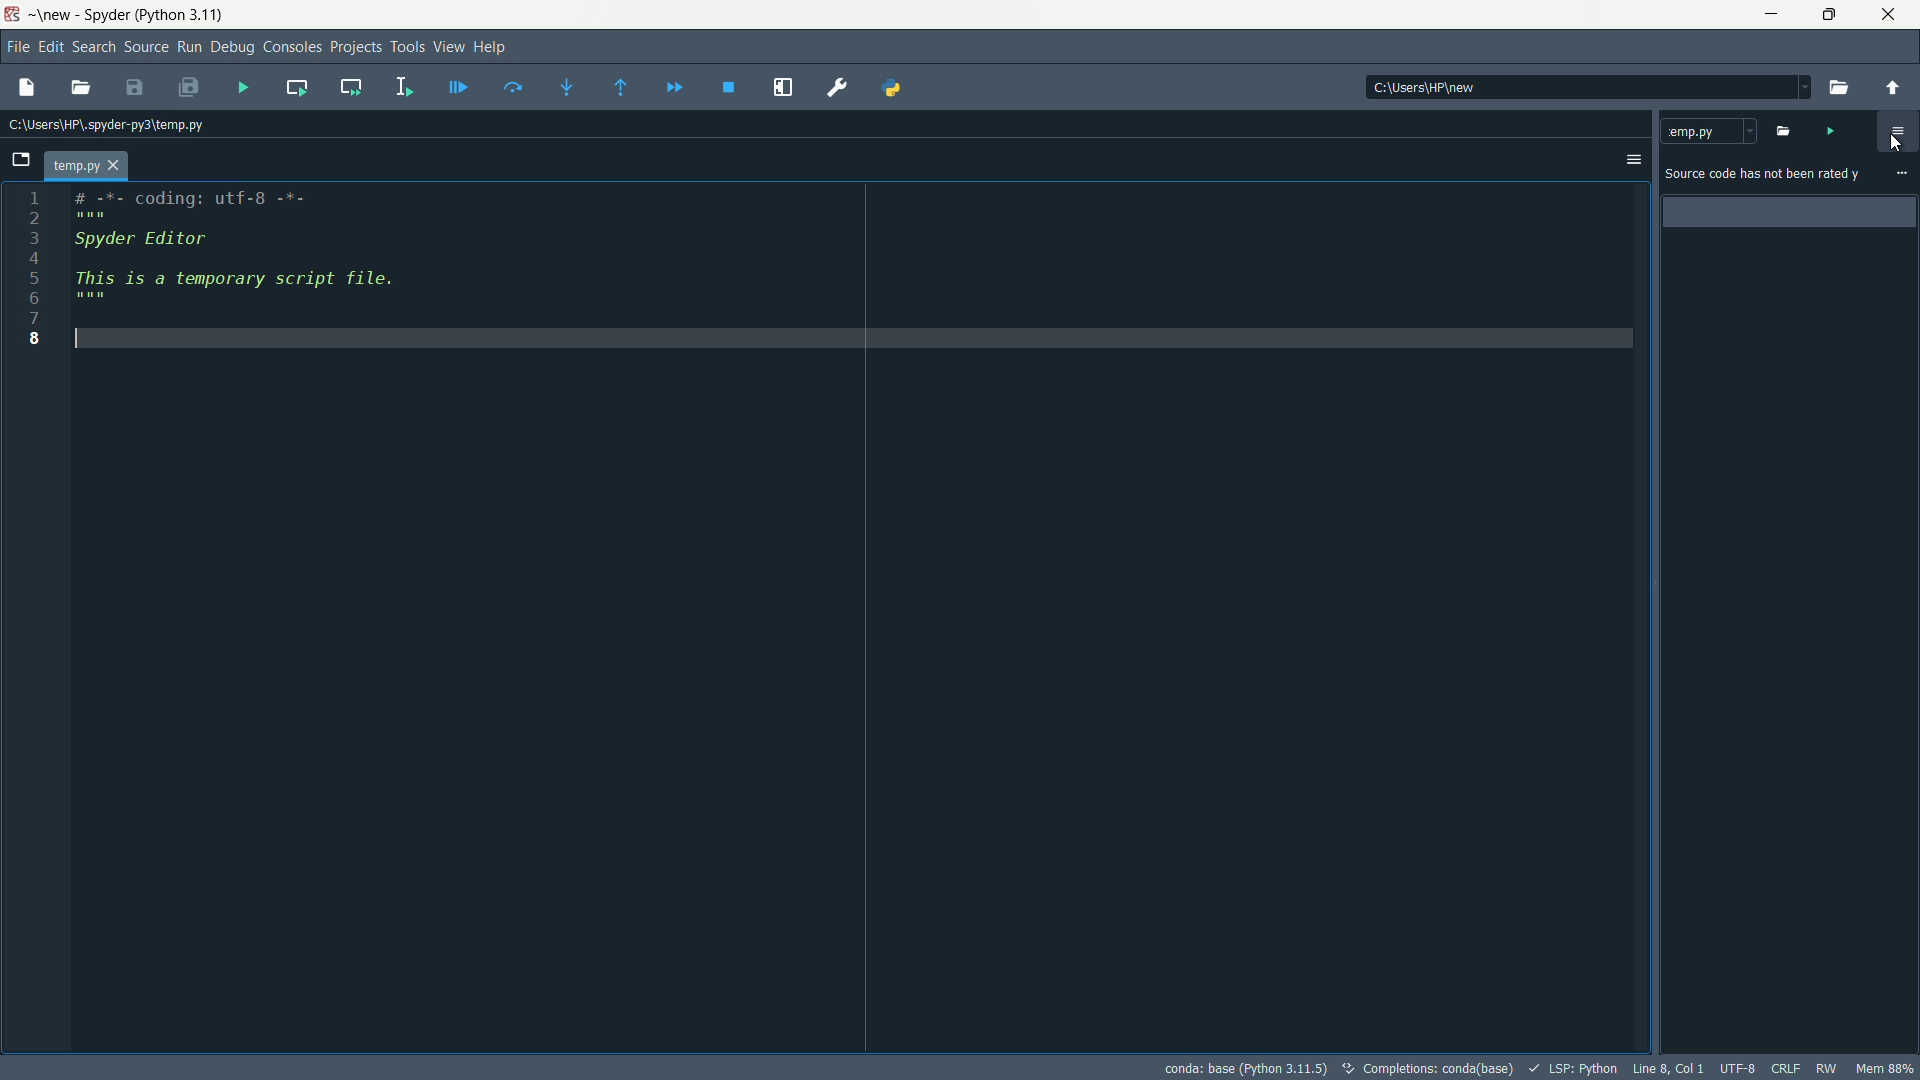  I want to click on debug menu, so click(233, 47).